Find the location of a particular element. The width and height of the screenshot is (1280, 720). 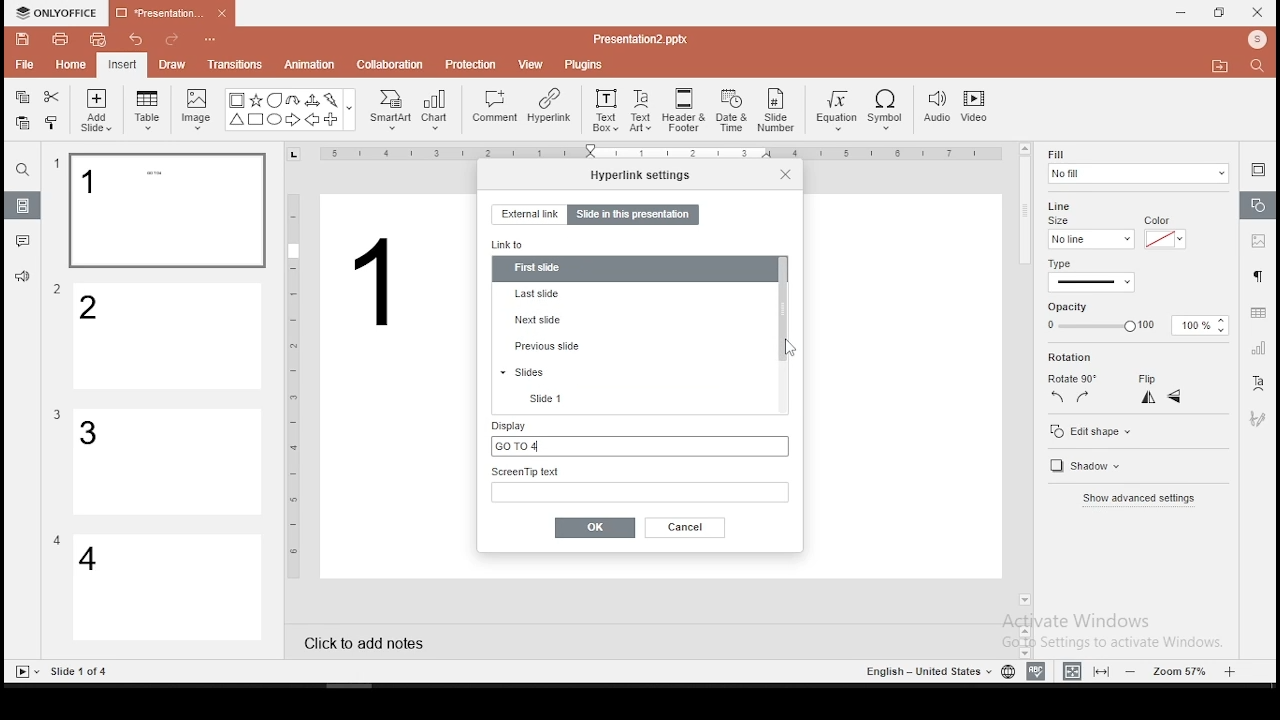

paragraph settings is located at coordinates (1256, 274).